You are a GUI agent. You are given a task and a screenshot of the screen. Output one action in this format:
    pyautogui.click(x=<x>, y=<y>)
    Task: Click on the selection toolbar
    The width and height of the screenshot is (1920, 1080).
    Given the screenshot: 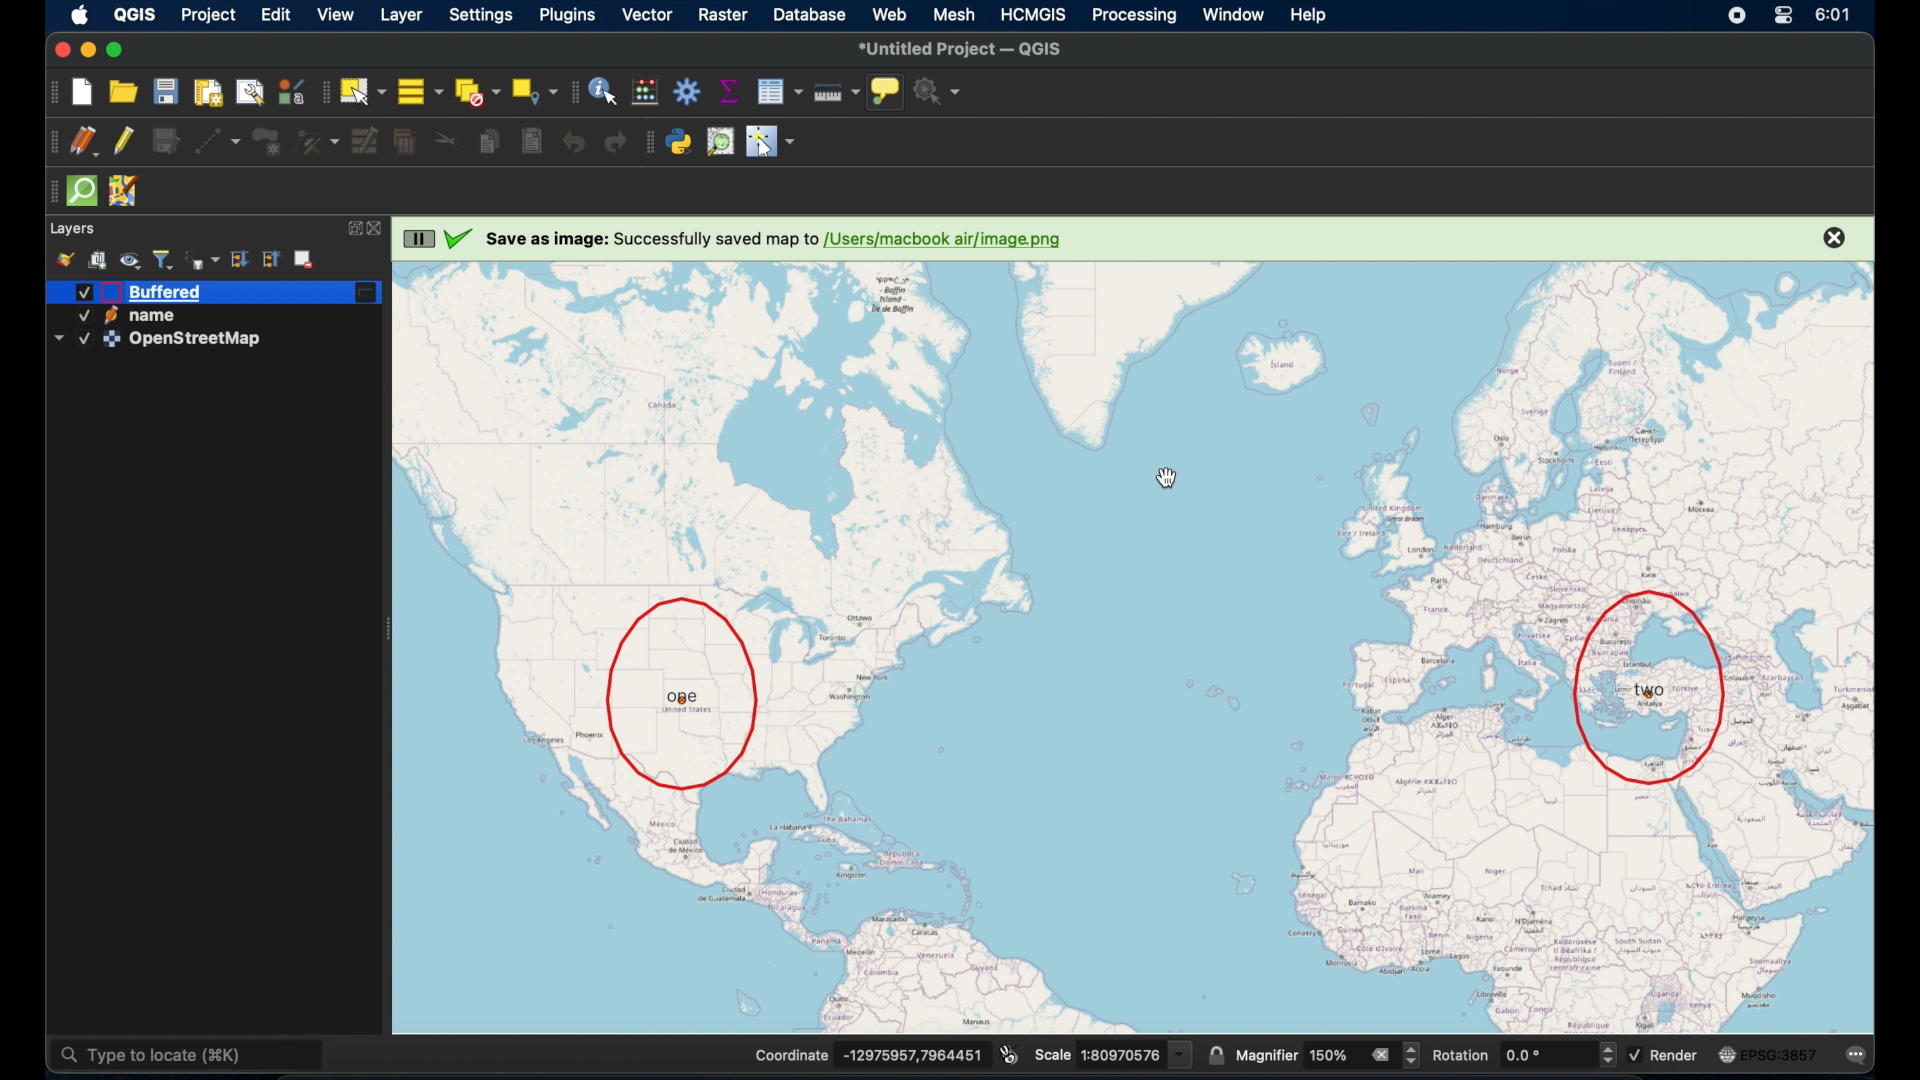 What is the action you would take?
    pyautogui.click(x=321, y=91)
    